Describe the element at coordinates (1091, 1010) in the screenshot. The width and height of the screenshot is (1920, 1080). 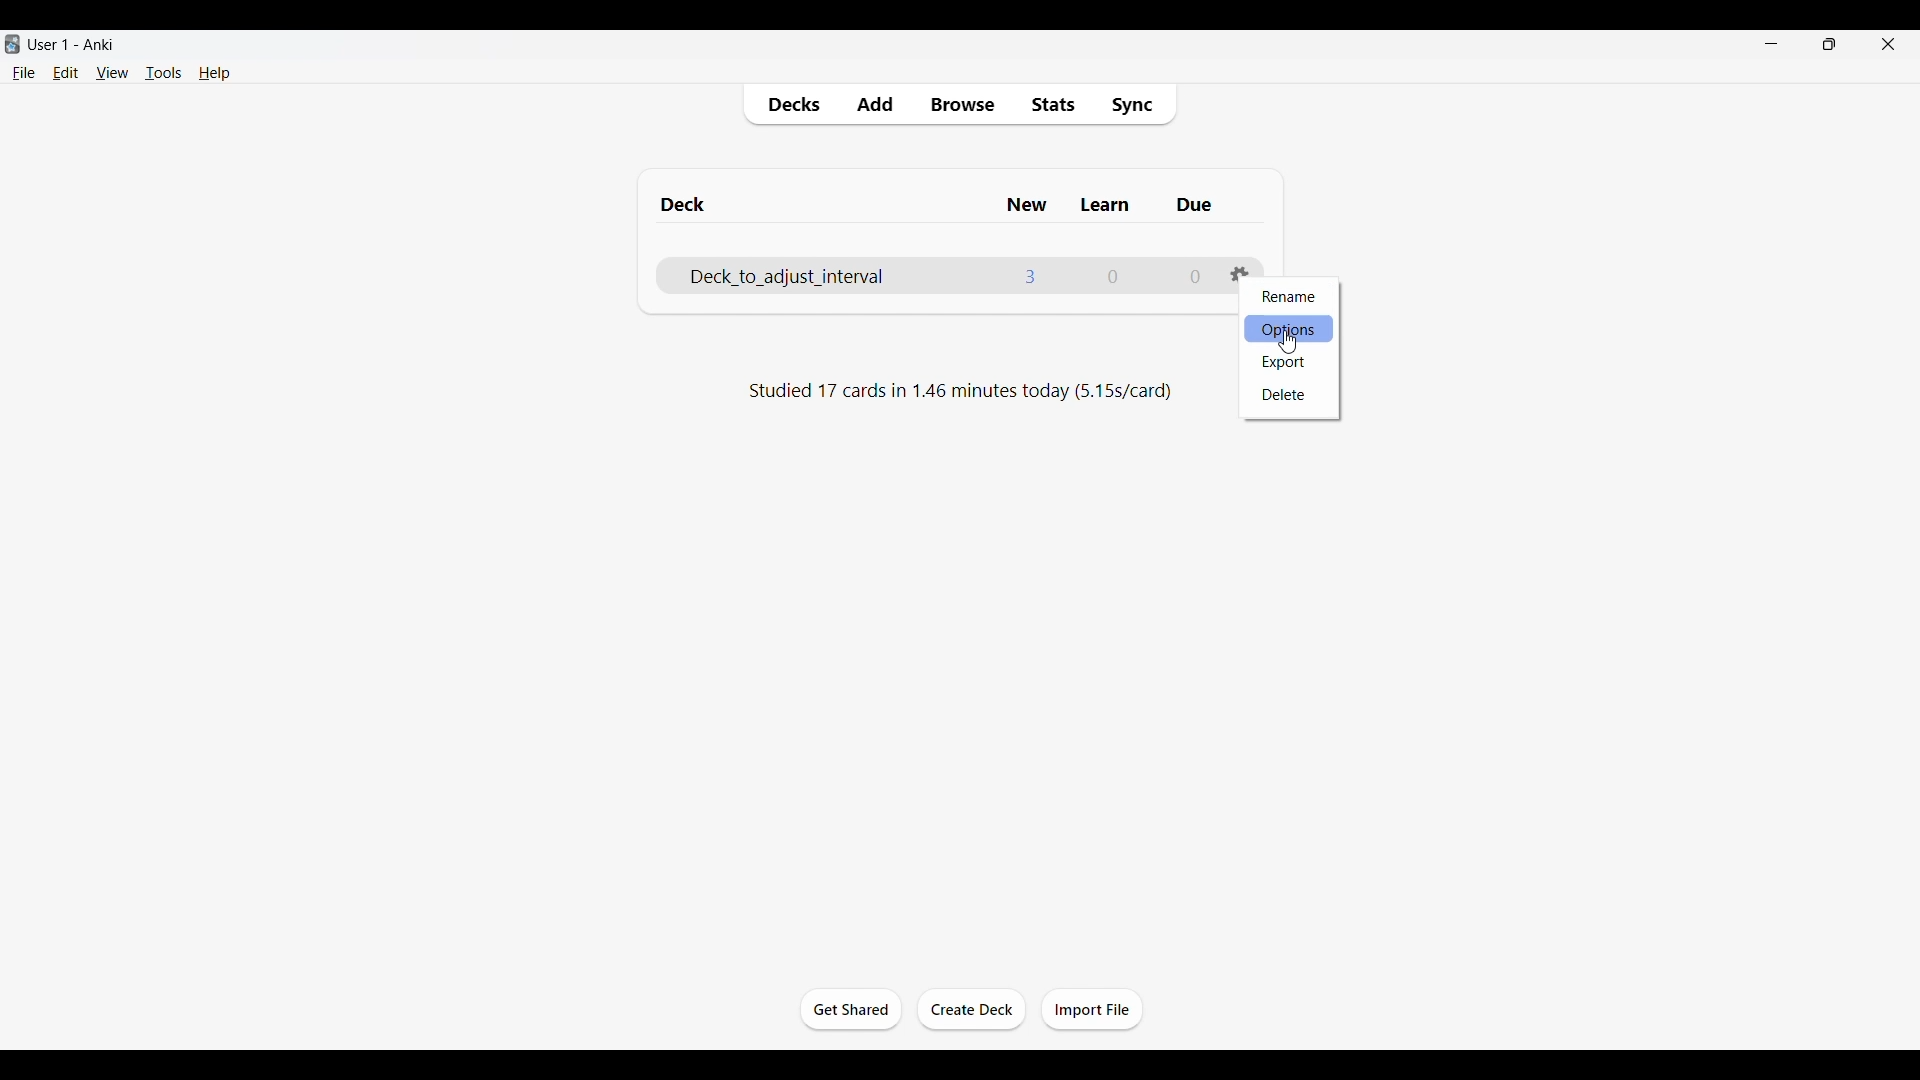
I see `Import file` at that location.